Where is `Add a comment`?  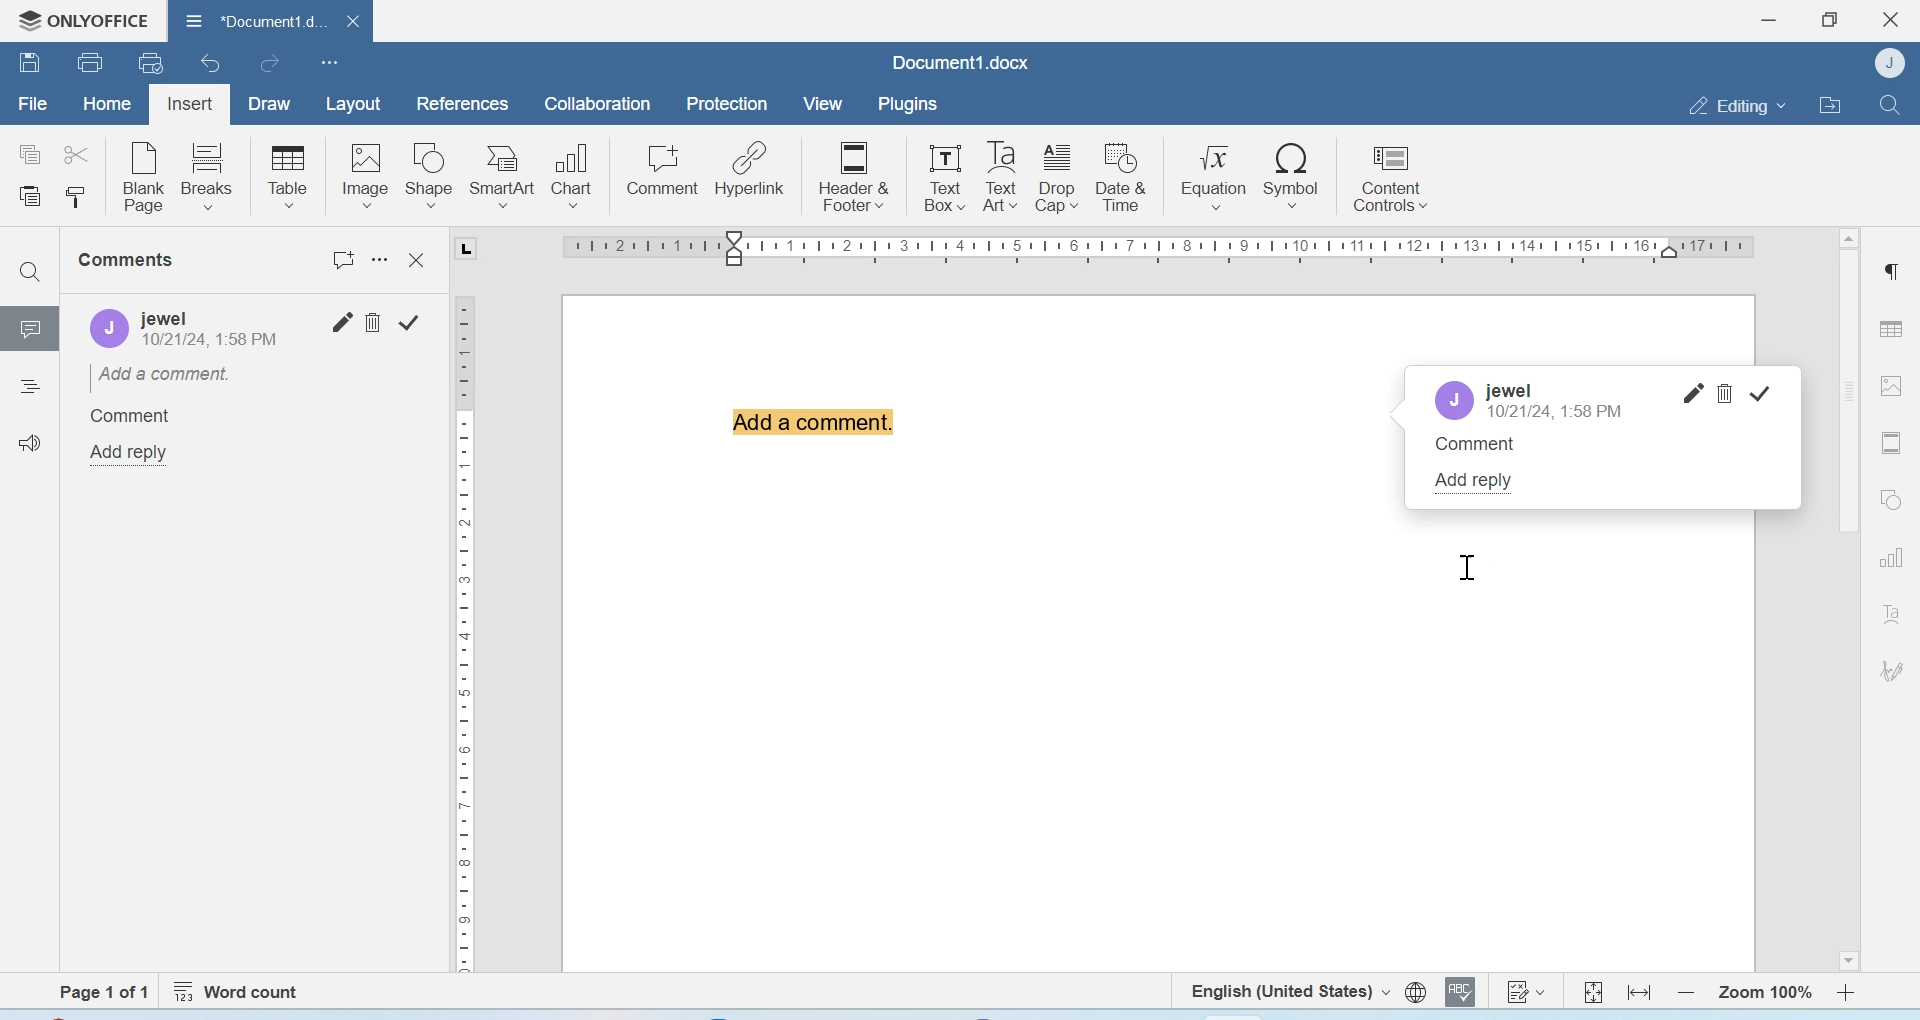
Add a comment is located at coordinates (815, 435).